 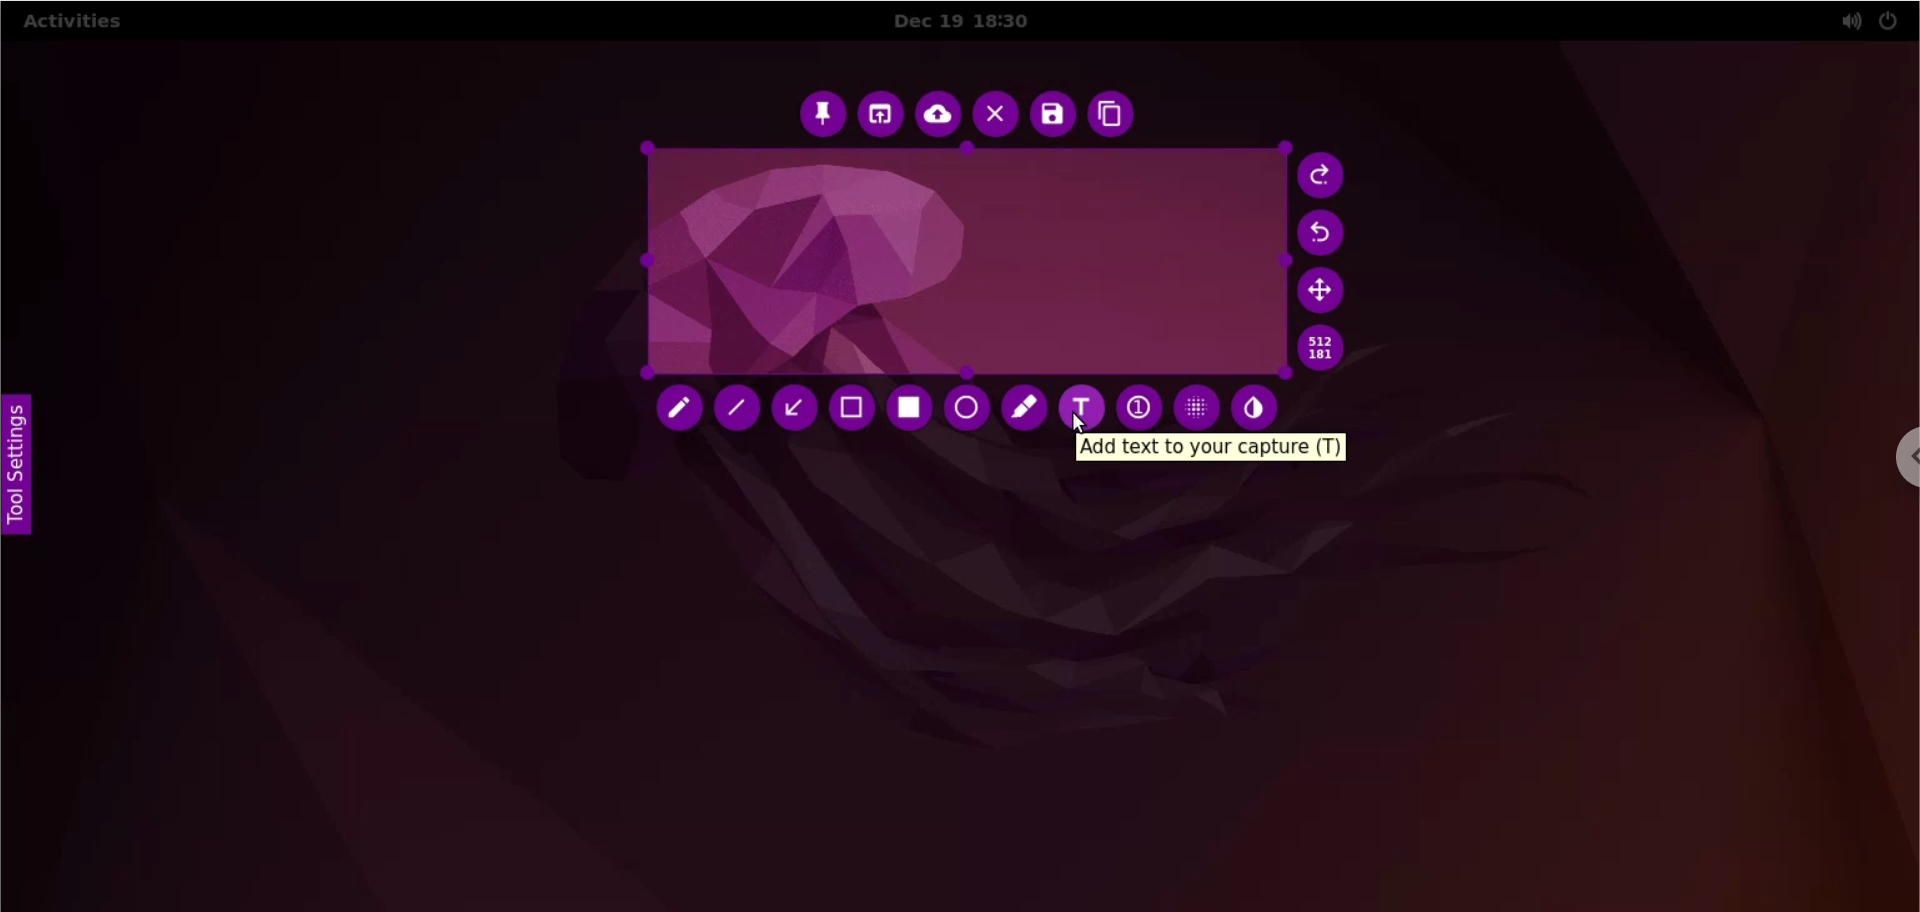 What do you see at coordinates (1324, 177) in the screenshot?
I see `redo` at bounding box center [1324, 177].